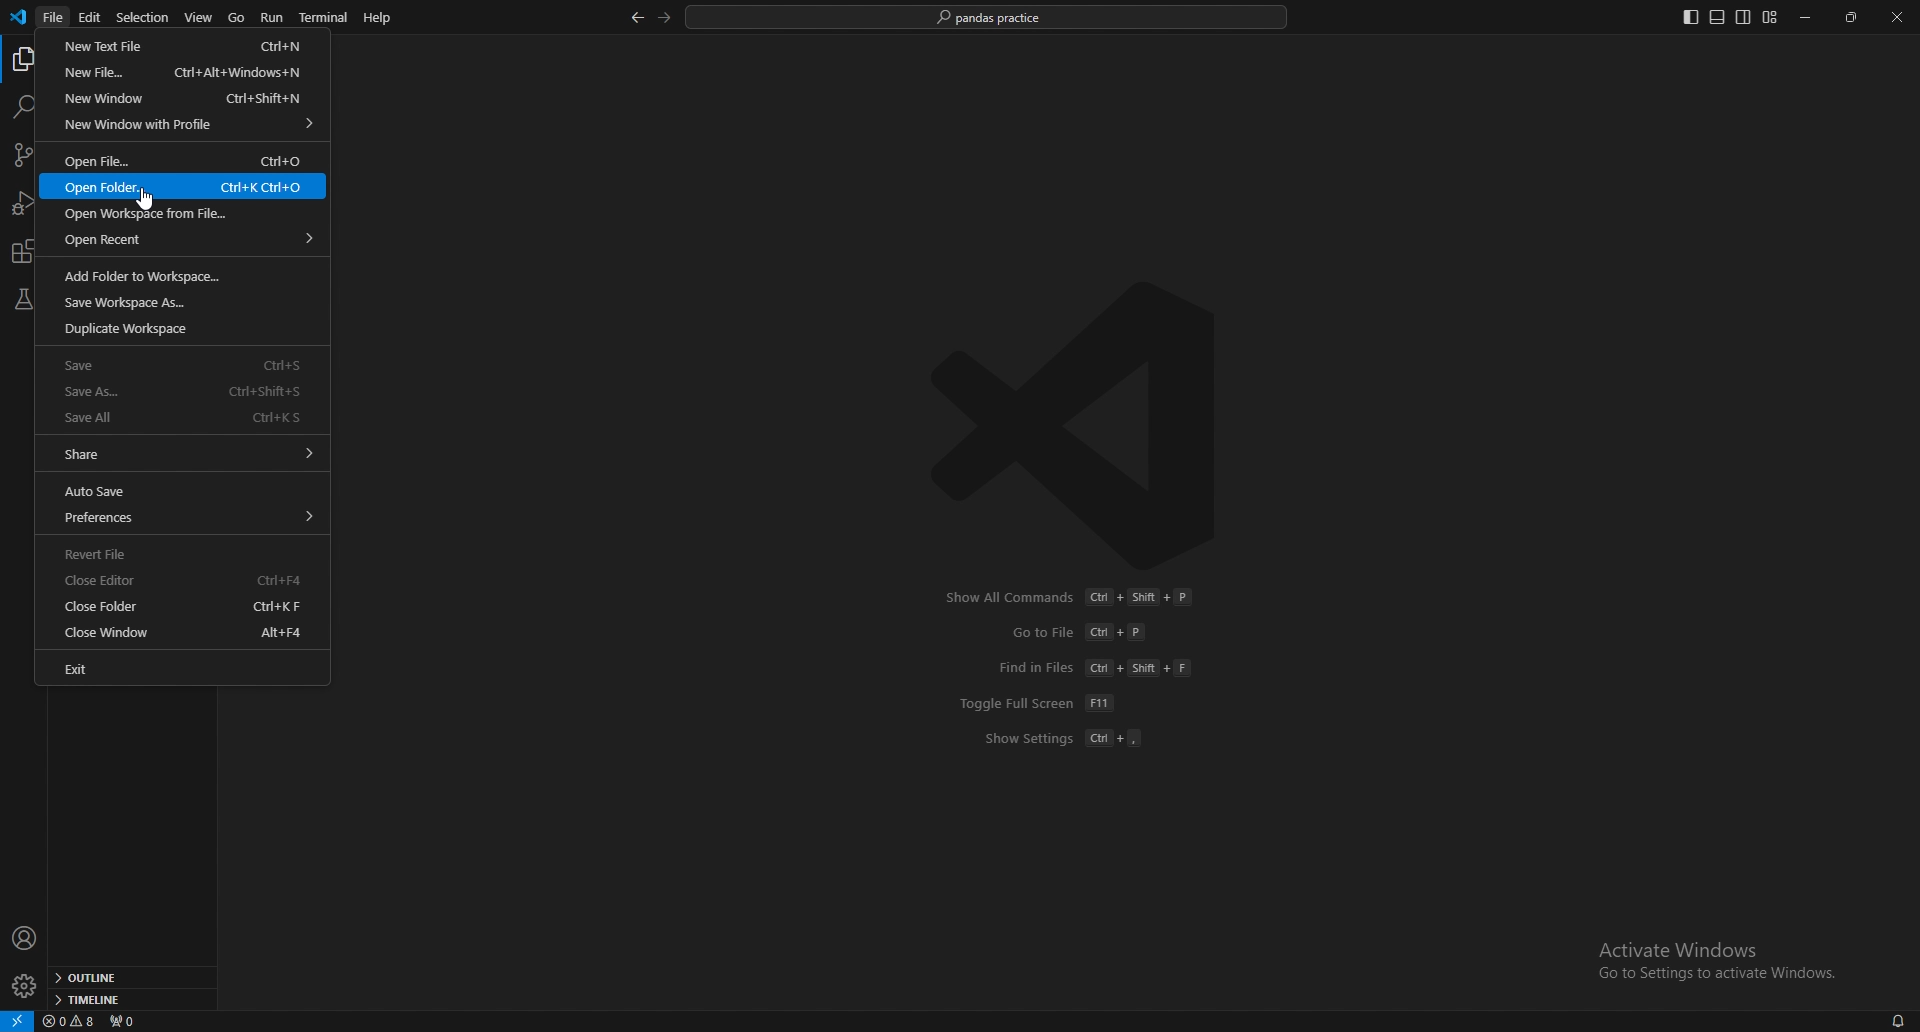 The height and width of the screenshot is (1032, 1920). Describe the element at coordinates (1692, 17) in the screenshot. I see `toggle primary side bar` at that location.